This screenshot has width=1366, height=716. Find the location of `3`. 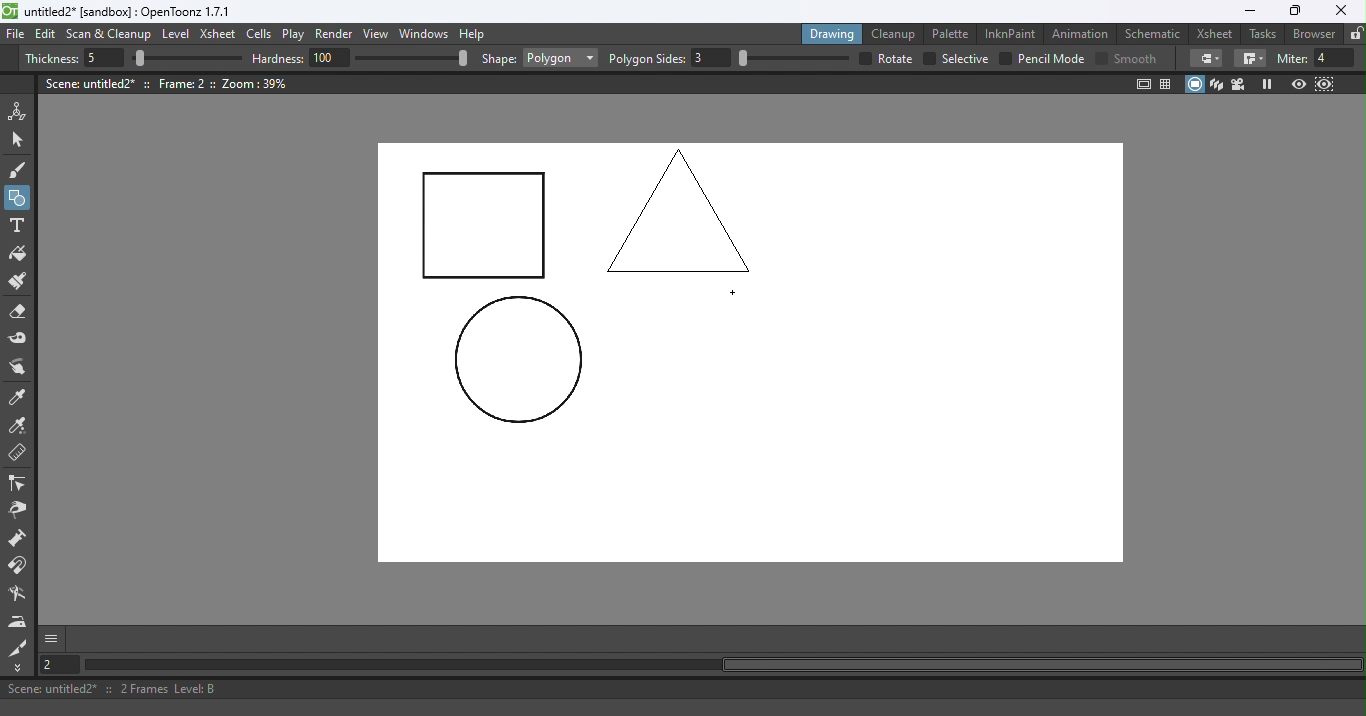

3 is located at coordinates (712, 58).